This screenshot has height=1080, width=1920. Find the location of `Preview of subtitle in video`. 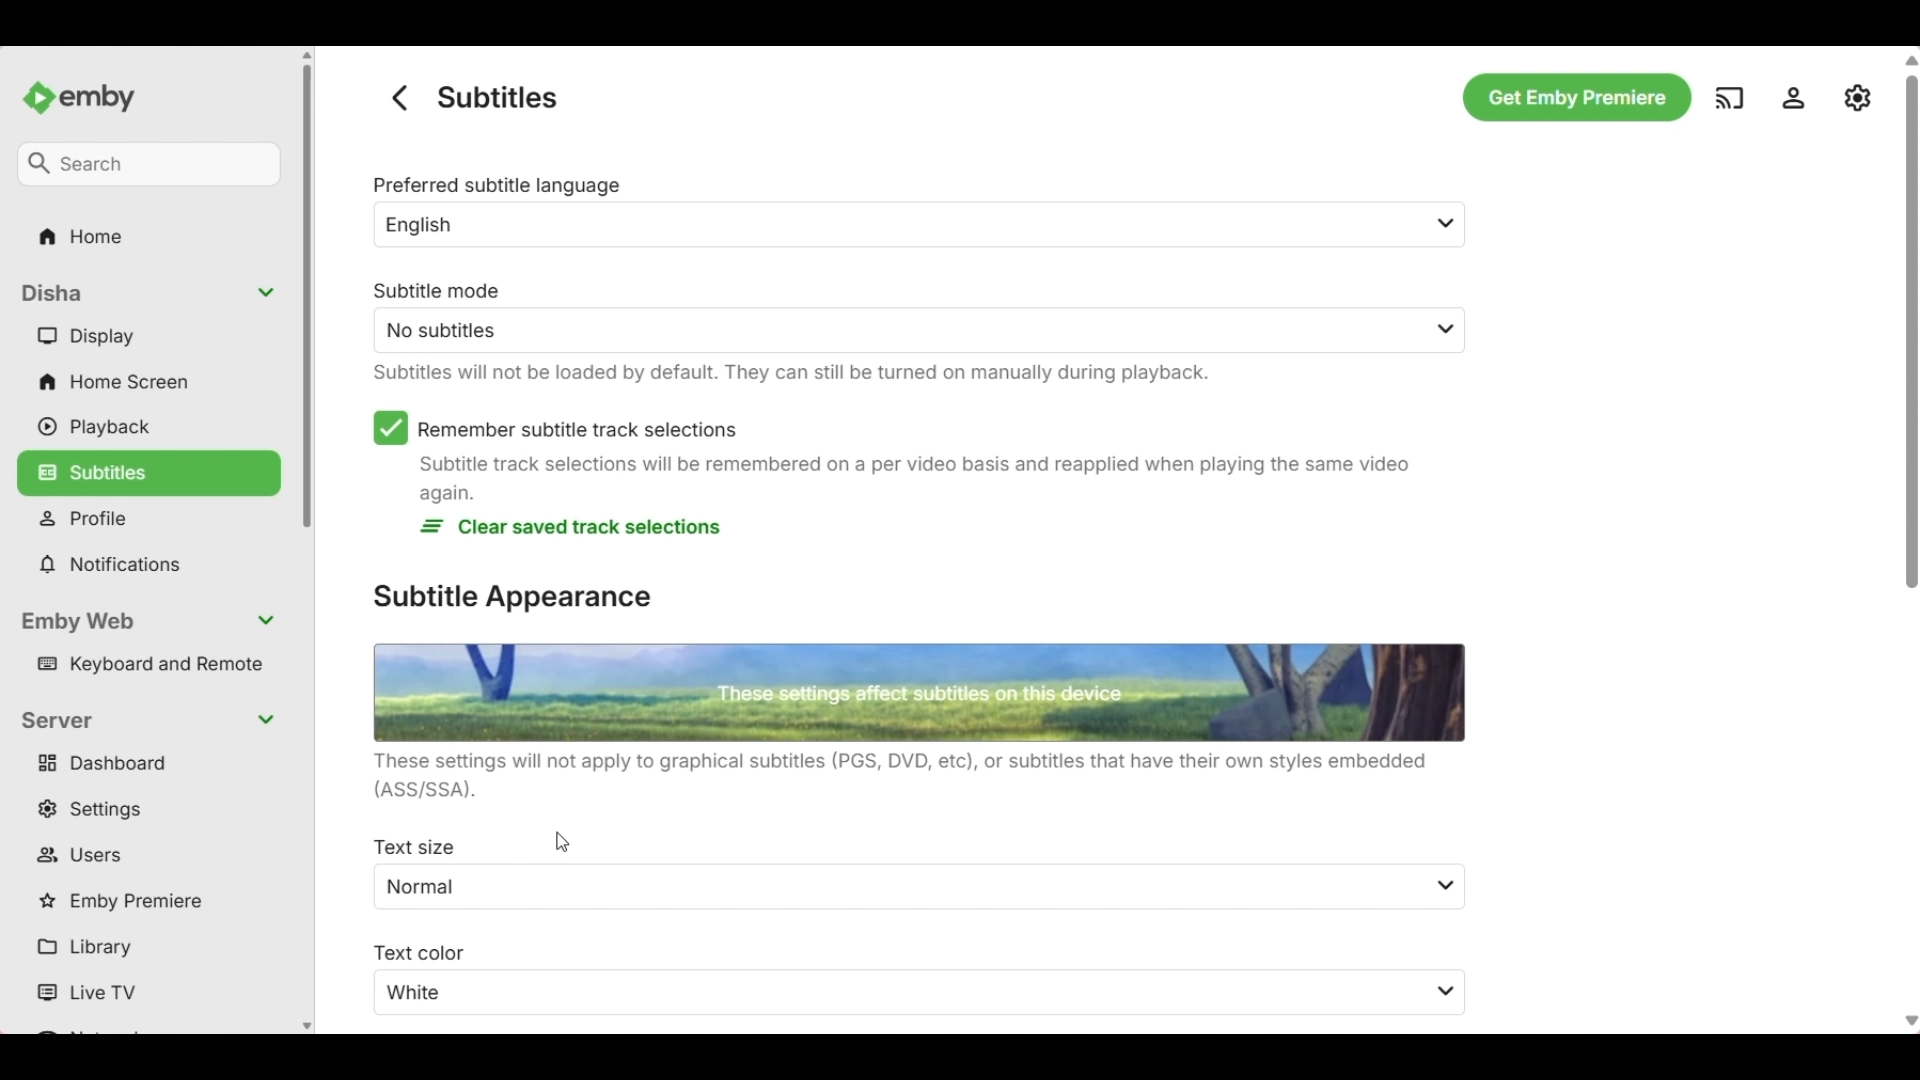

Preview of subtitle in video is located at coordinates (919, 694).